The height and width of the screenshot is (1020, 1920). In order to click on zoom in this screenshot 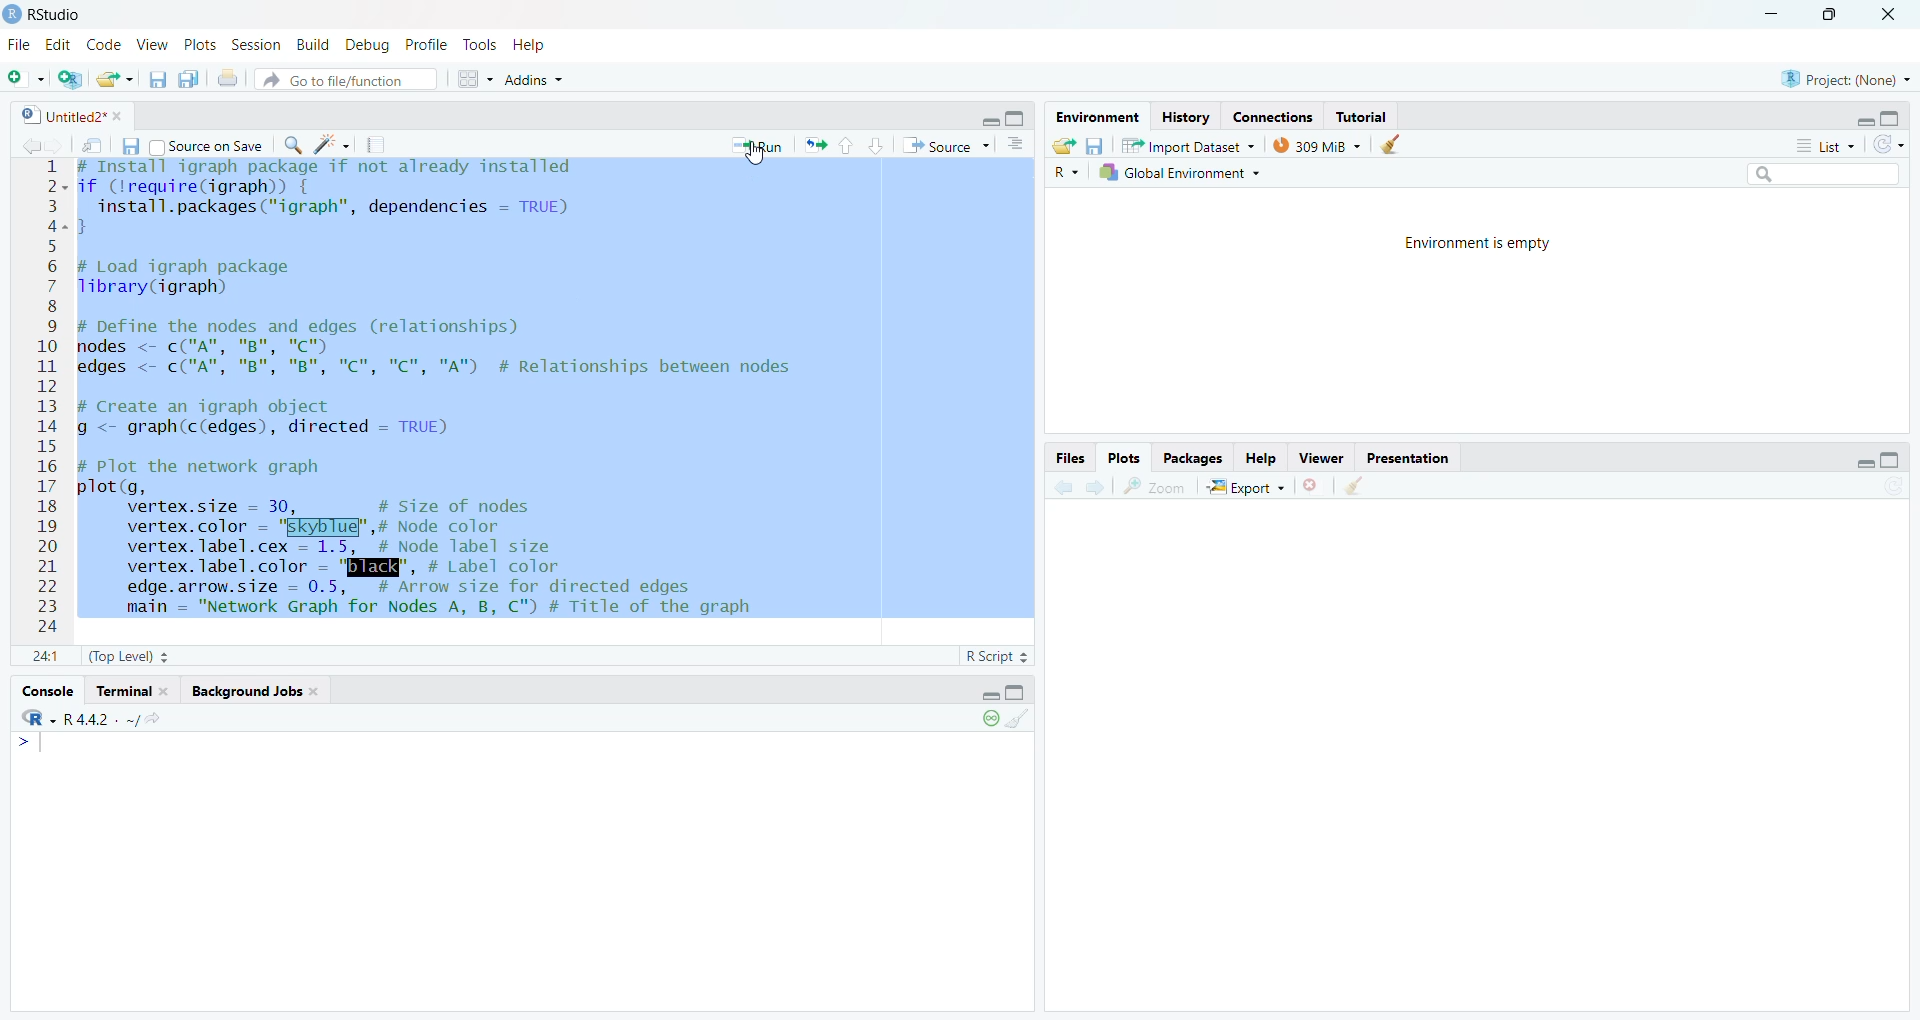, I will do `click(1156, 488)`.